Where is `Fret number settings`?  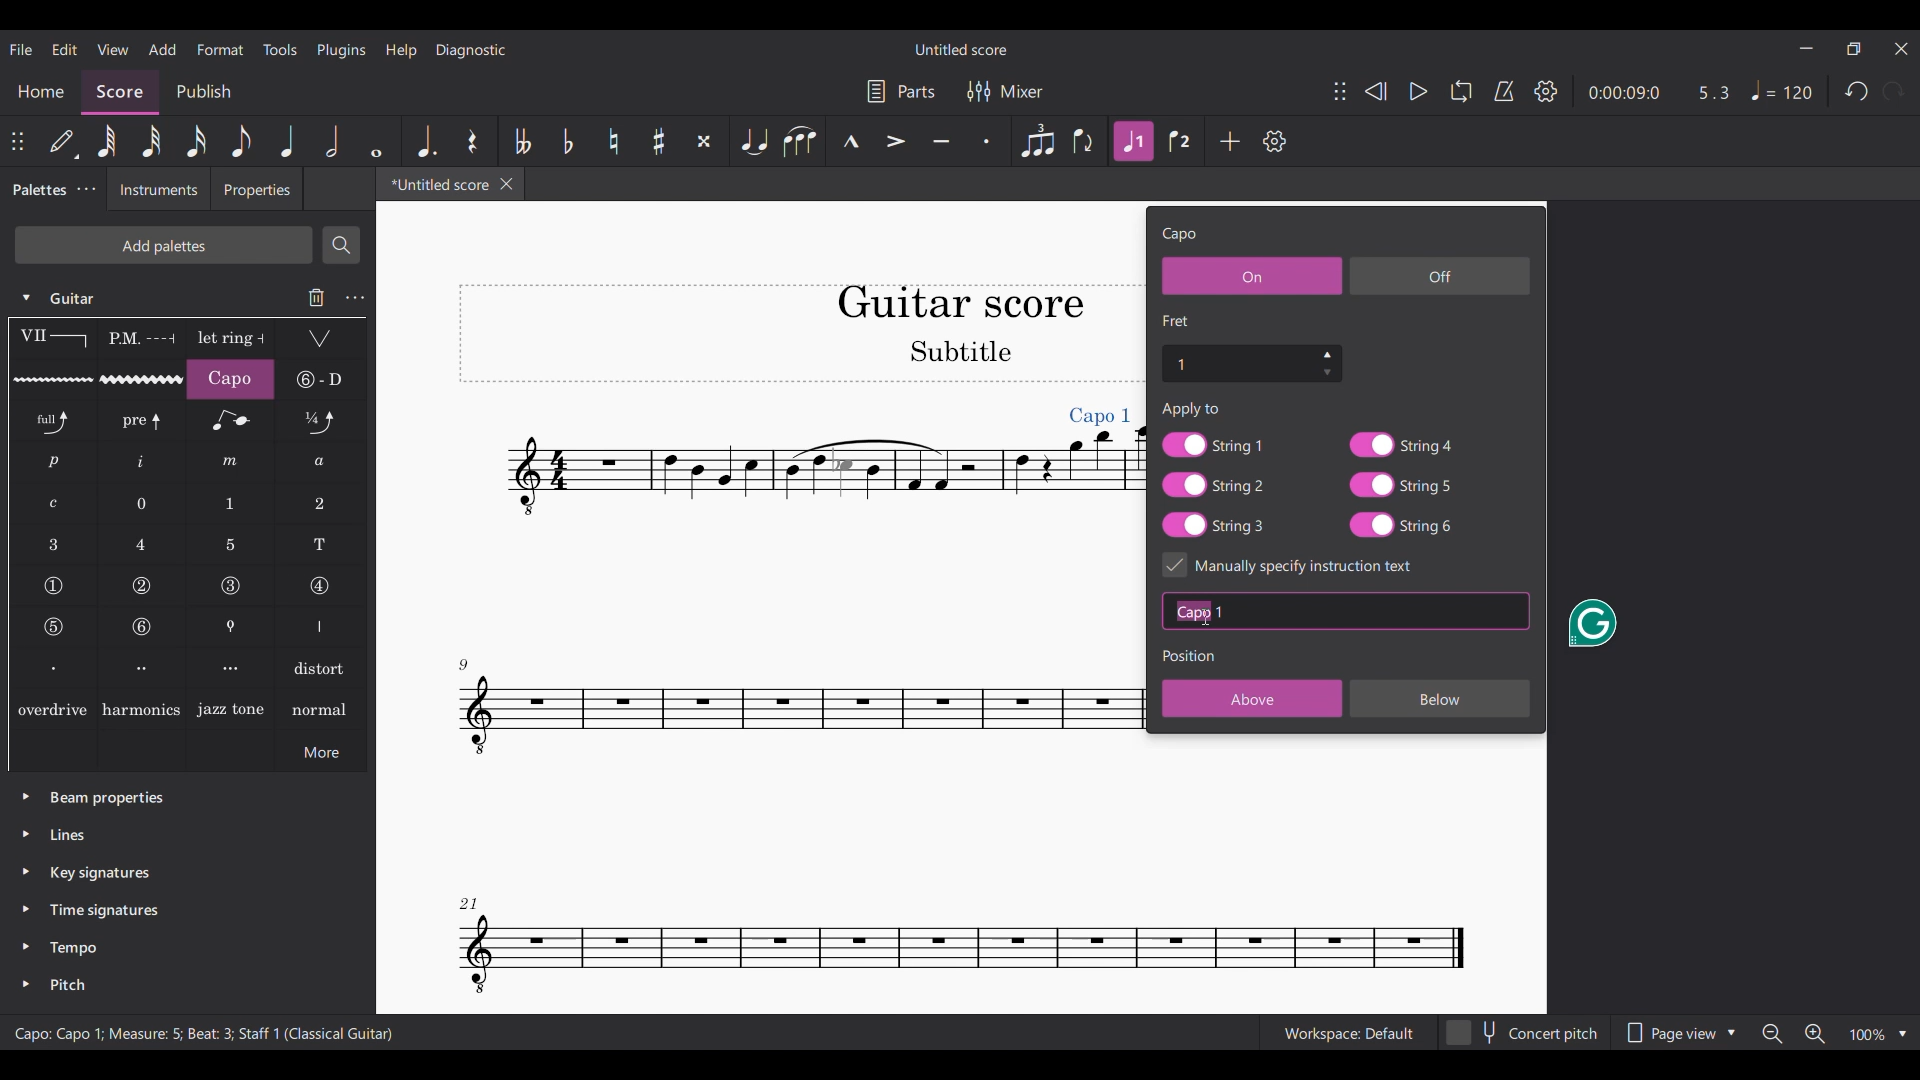
Fret number settings is located at coordinates (1251, 362).